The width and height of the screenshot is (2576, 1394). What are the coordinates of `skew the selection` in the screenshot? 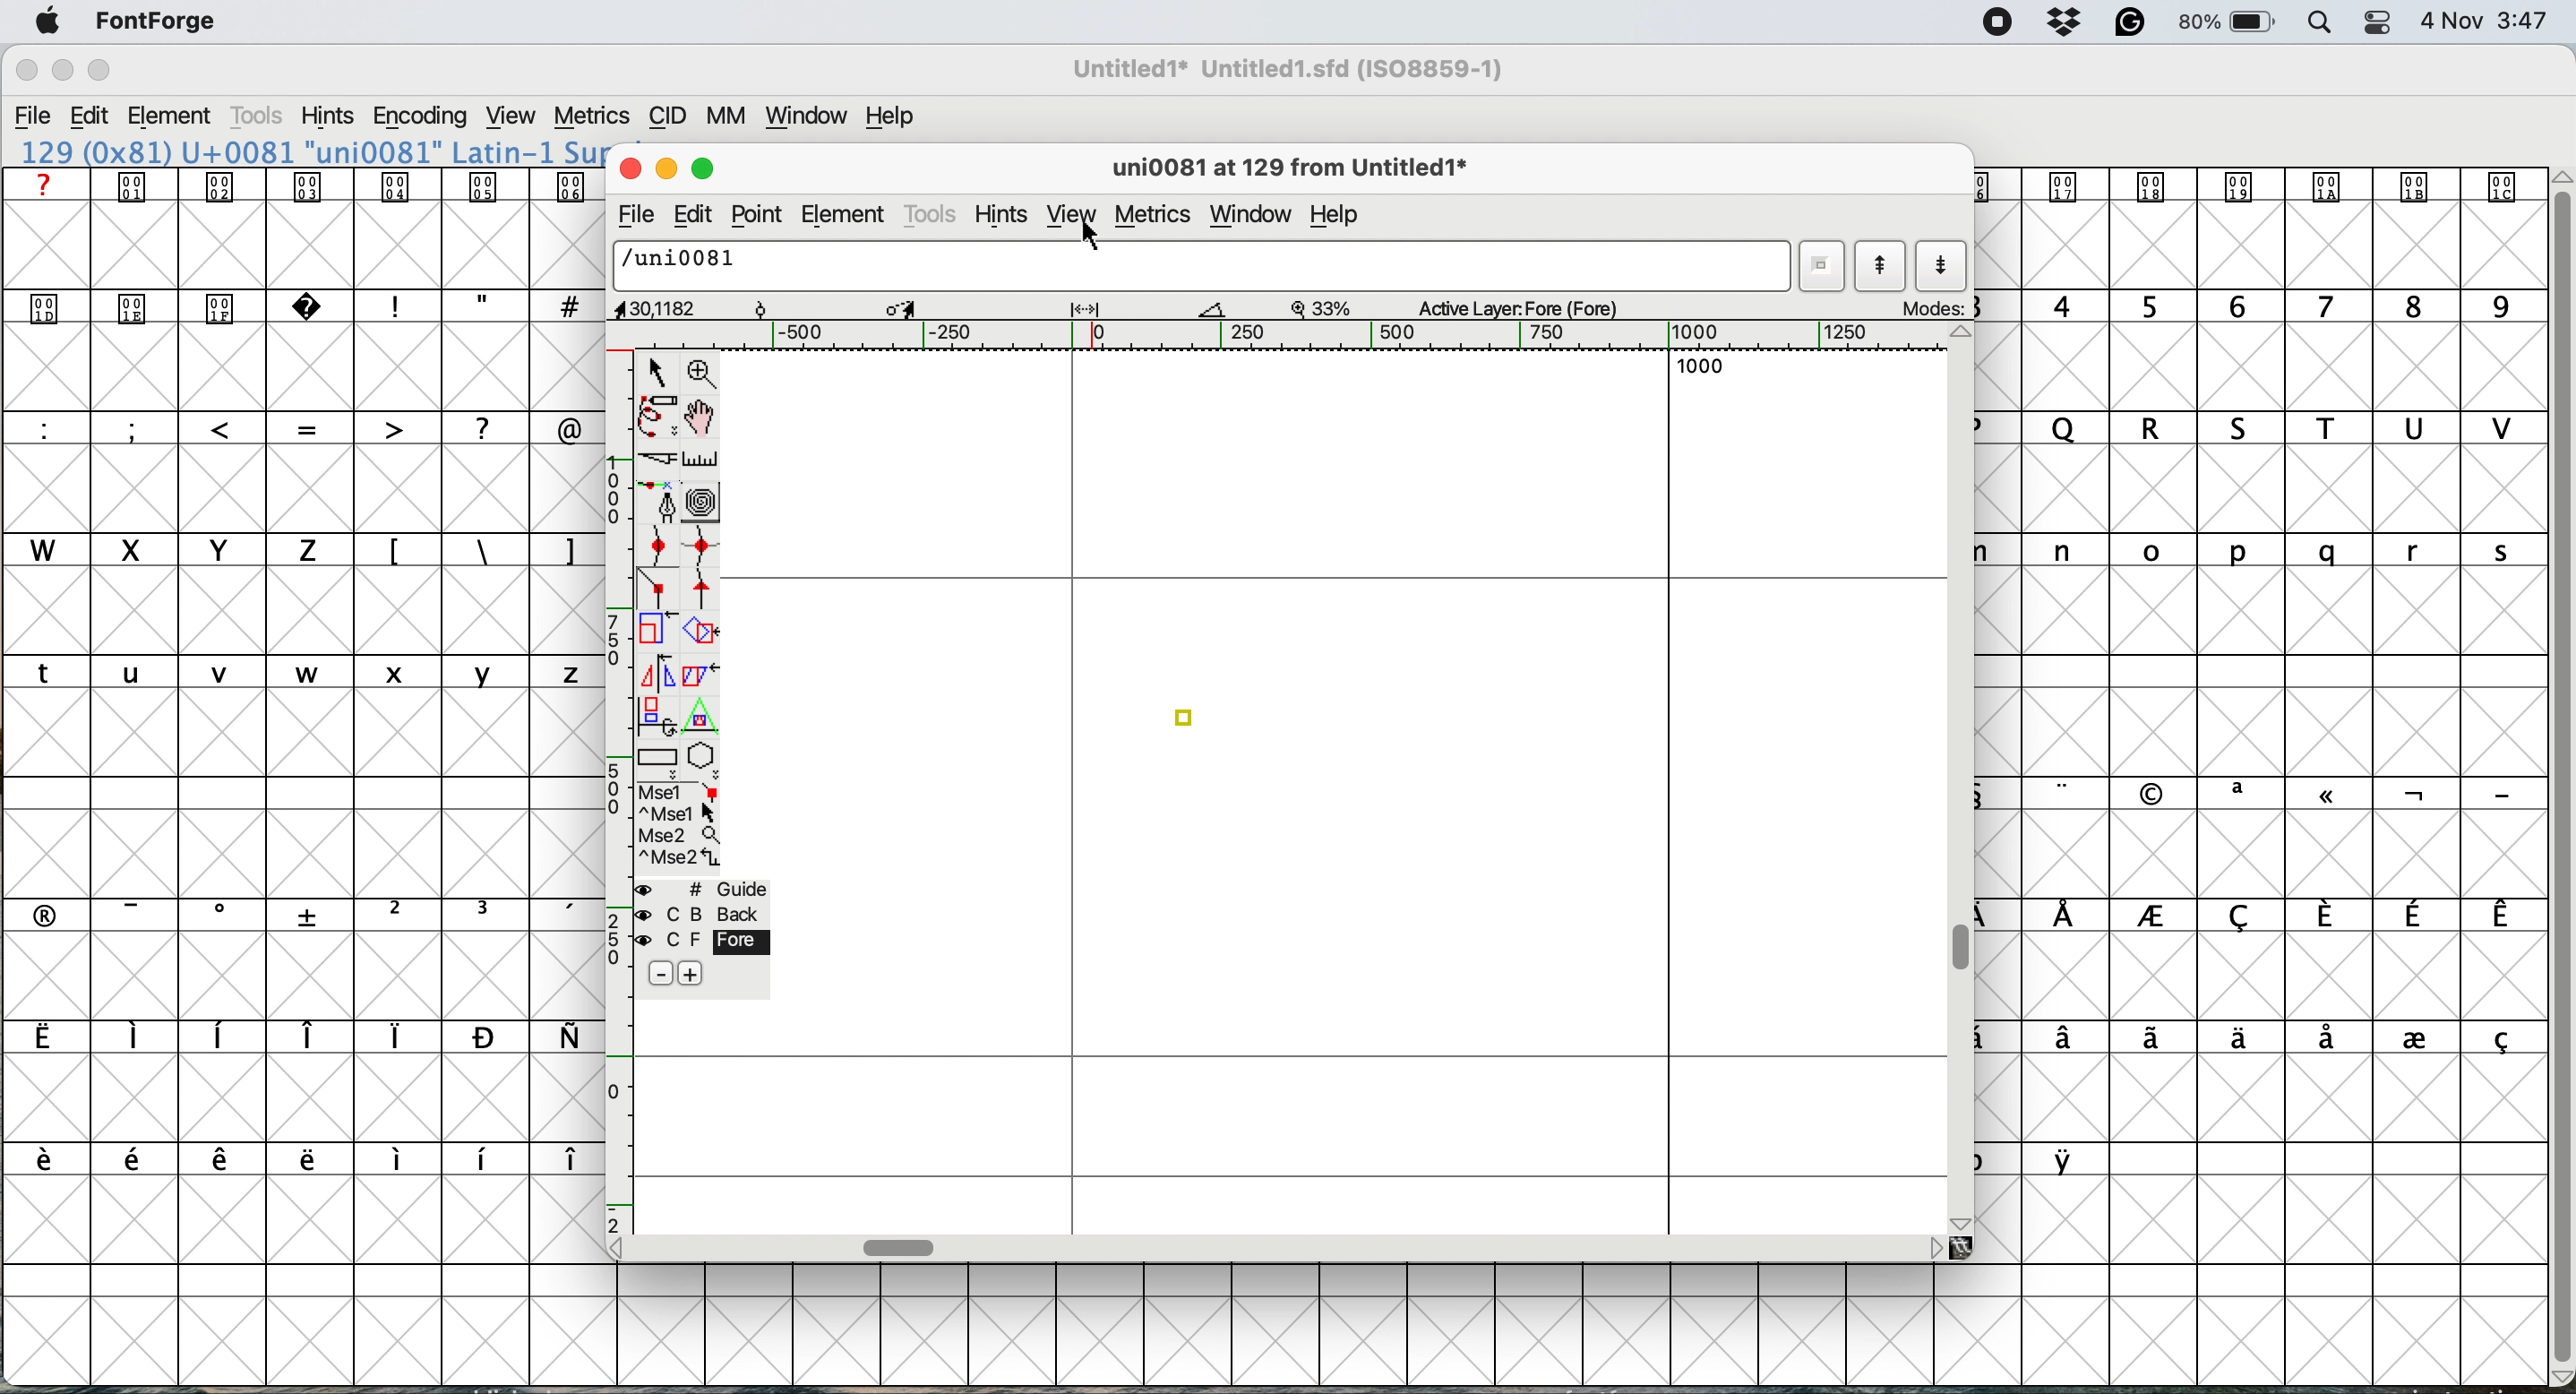 It's located at (702, 672).